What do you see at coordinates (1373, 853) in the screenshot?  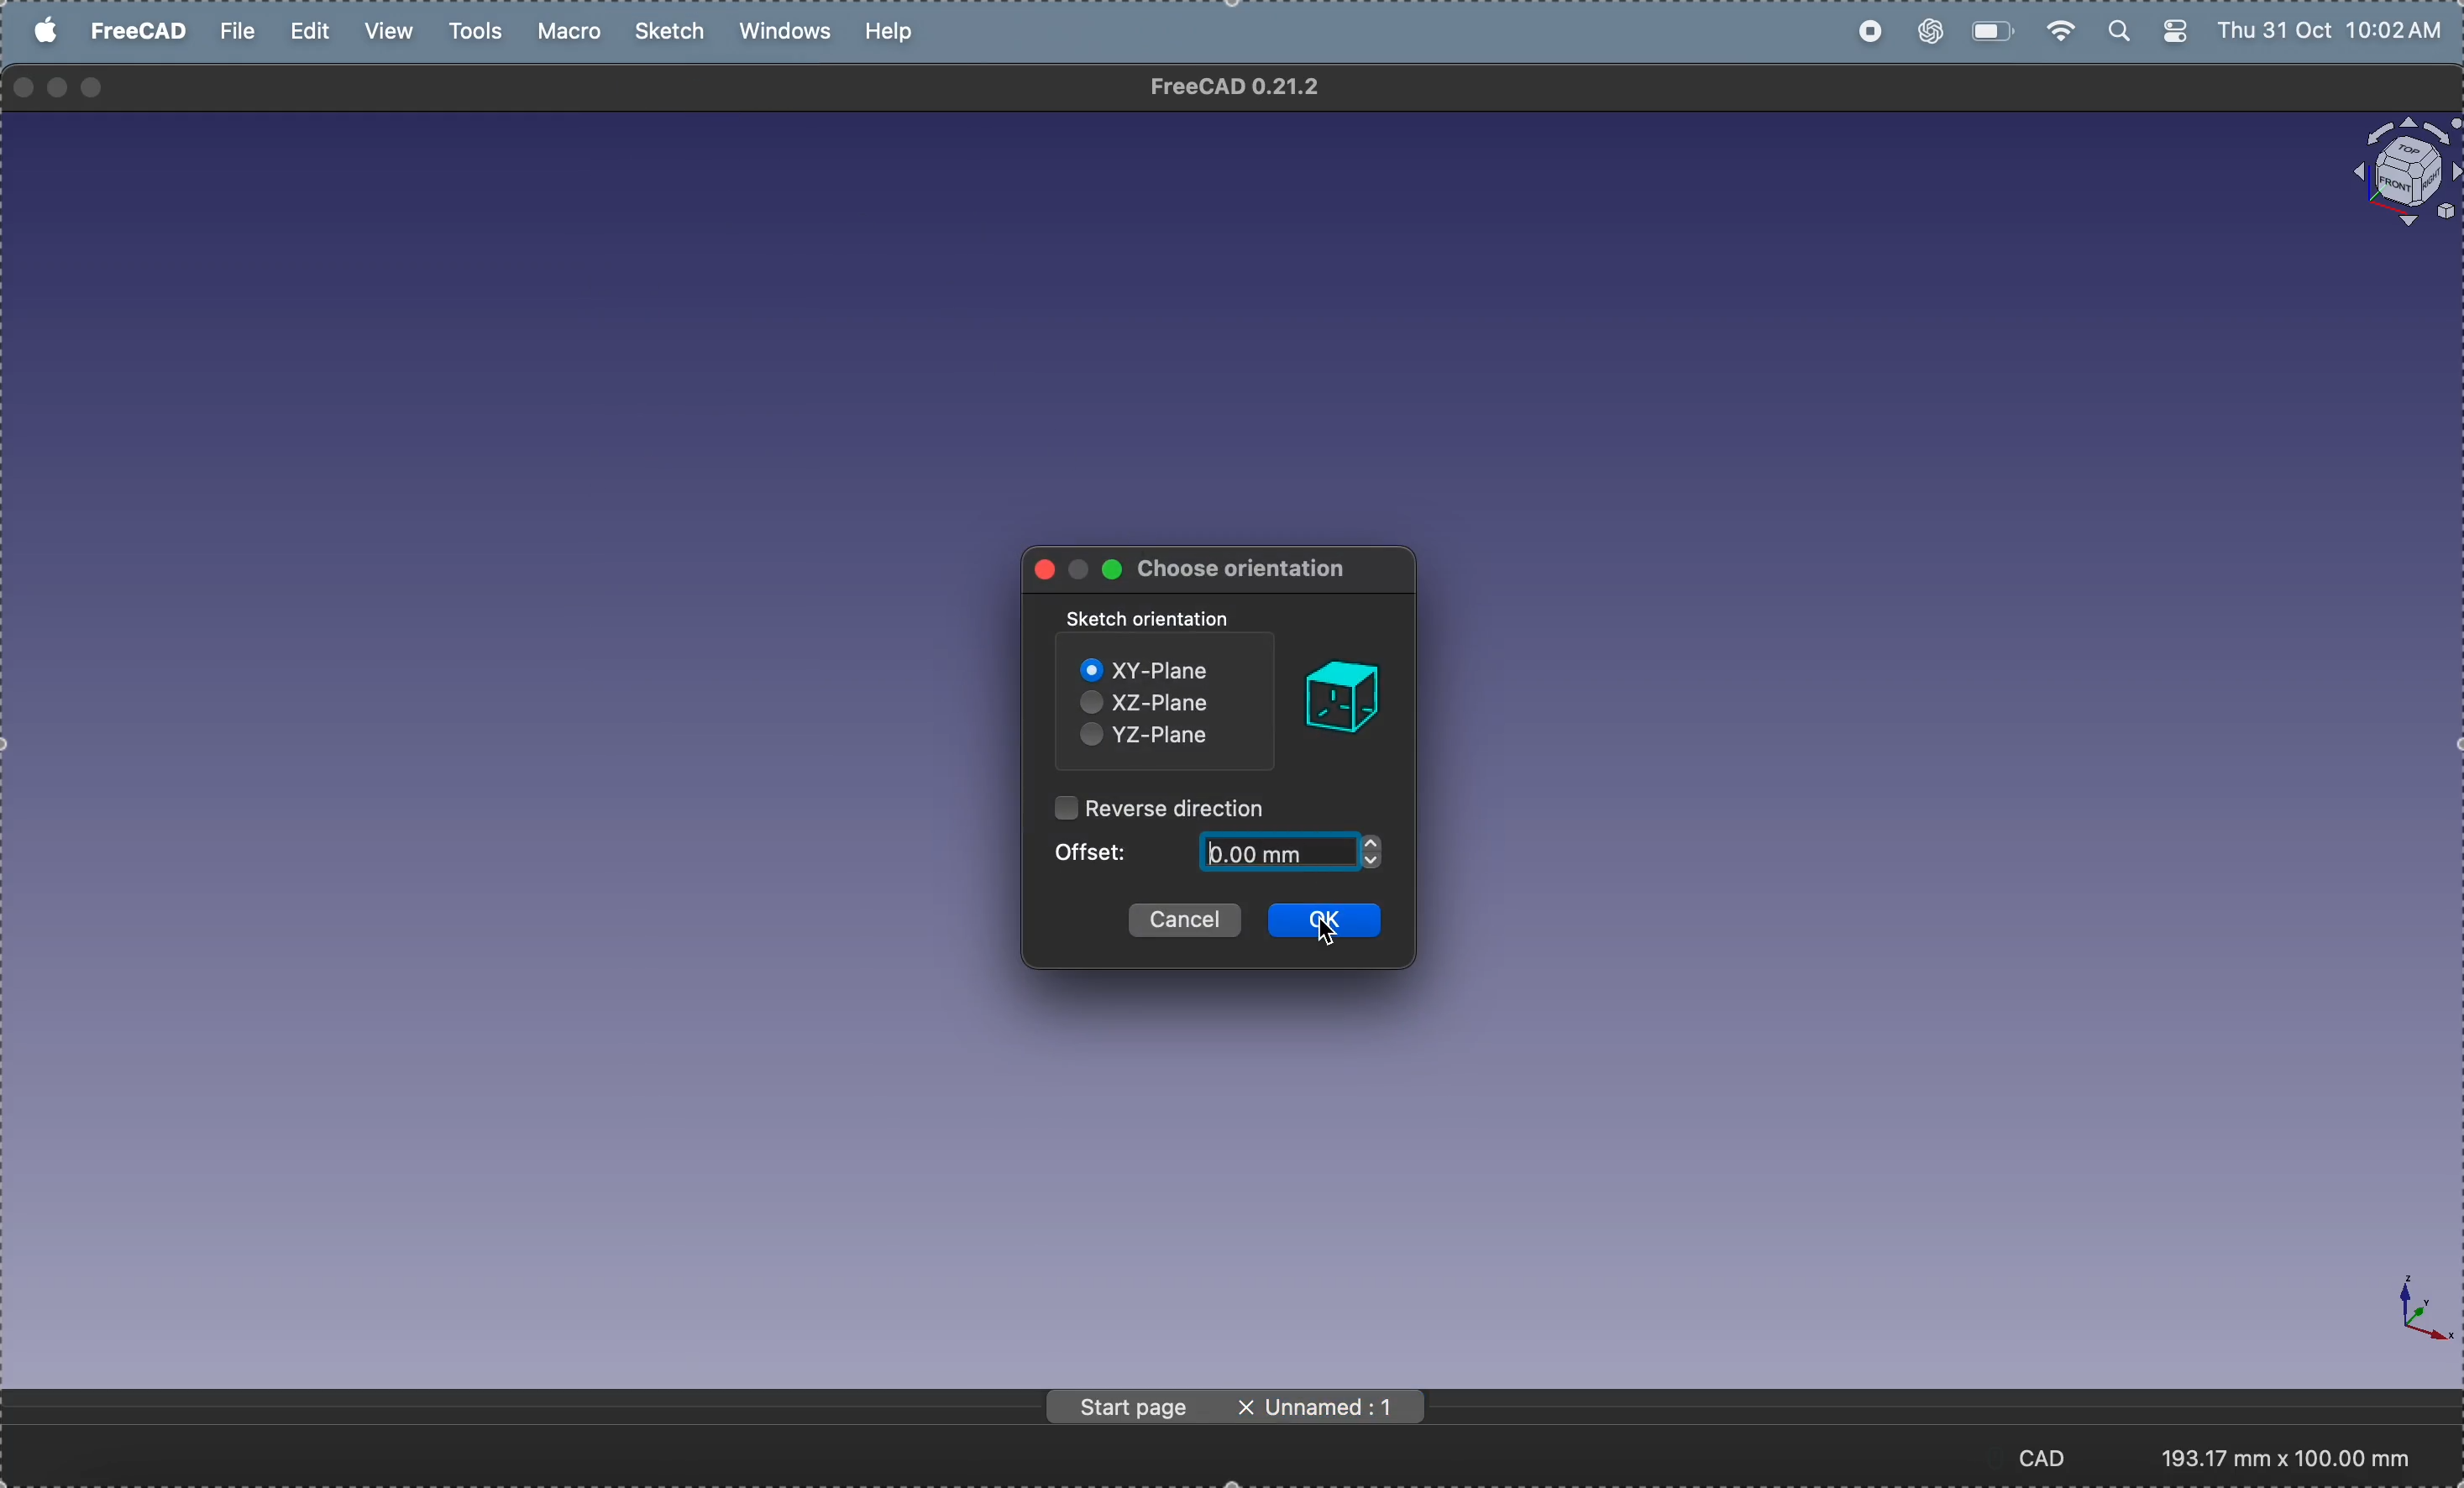 I see `increase or decrease offset value` at bounding box center [1373, 853].